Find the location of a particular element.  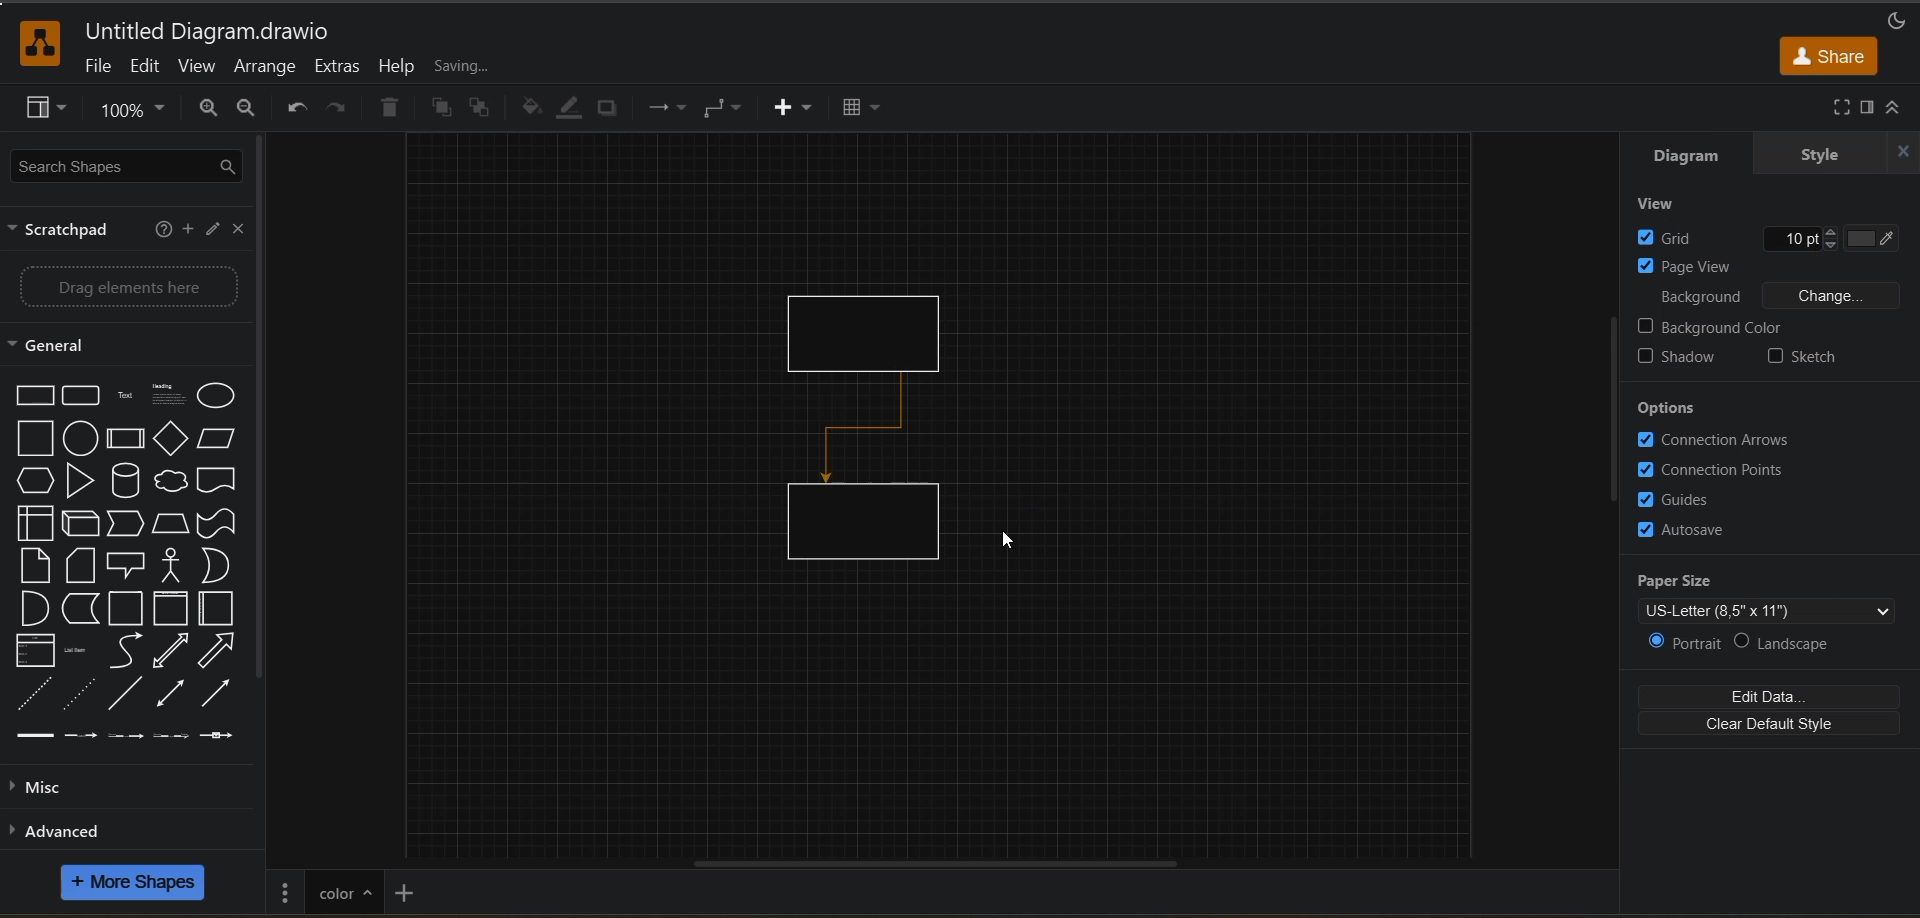

Connector with 2 label is located at coordinates (125, 736).